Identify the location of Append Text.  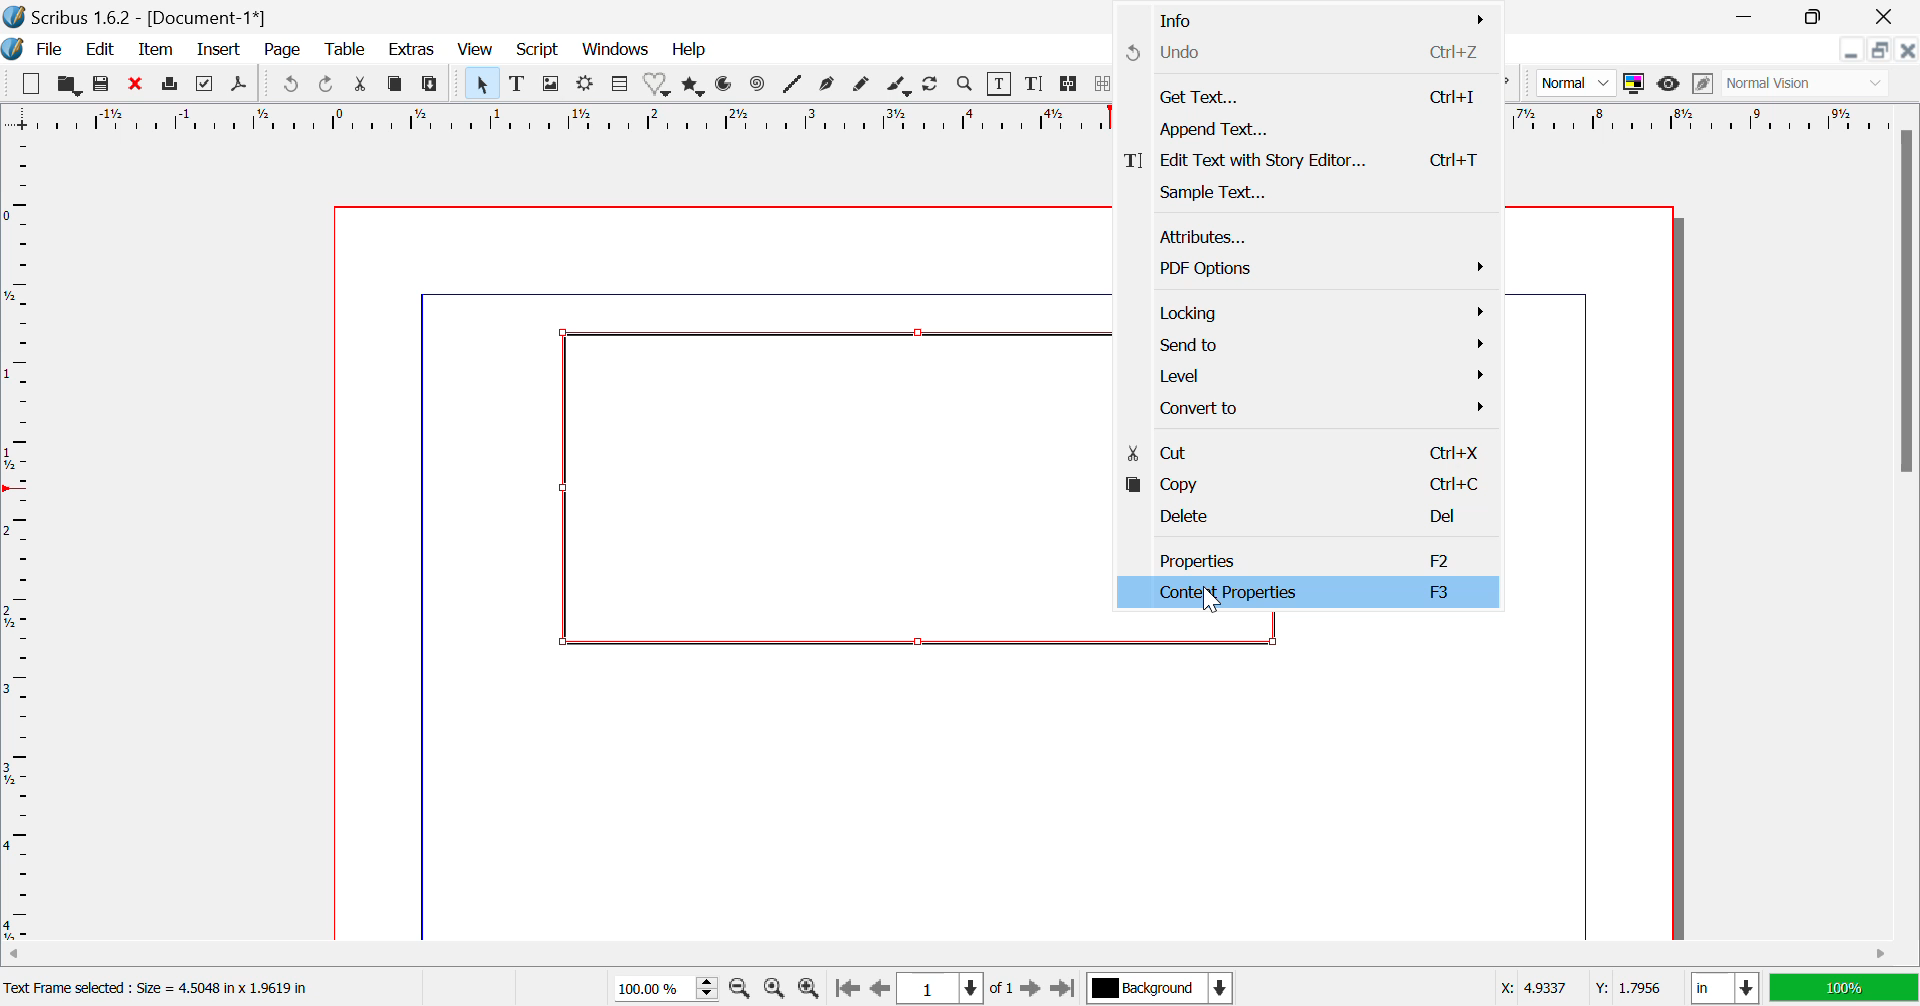
(1304, 131).